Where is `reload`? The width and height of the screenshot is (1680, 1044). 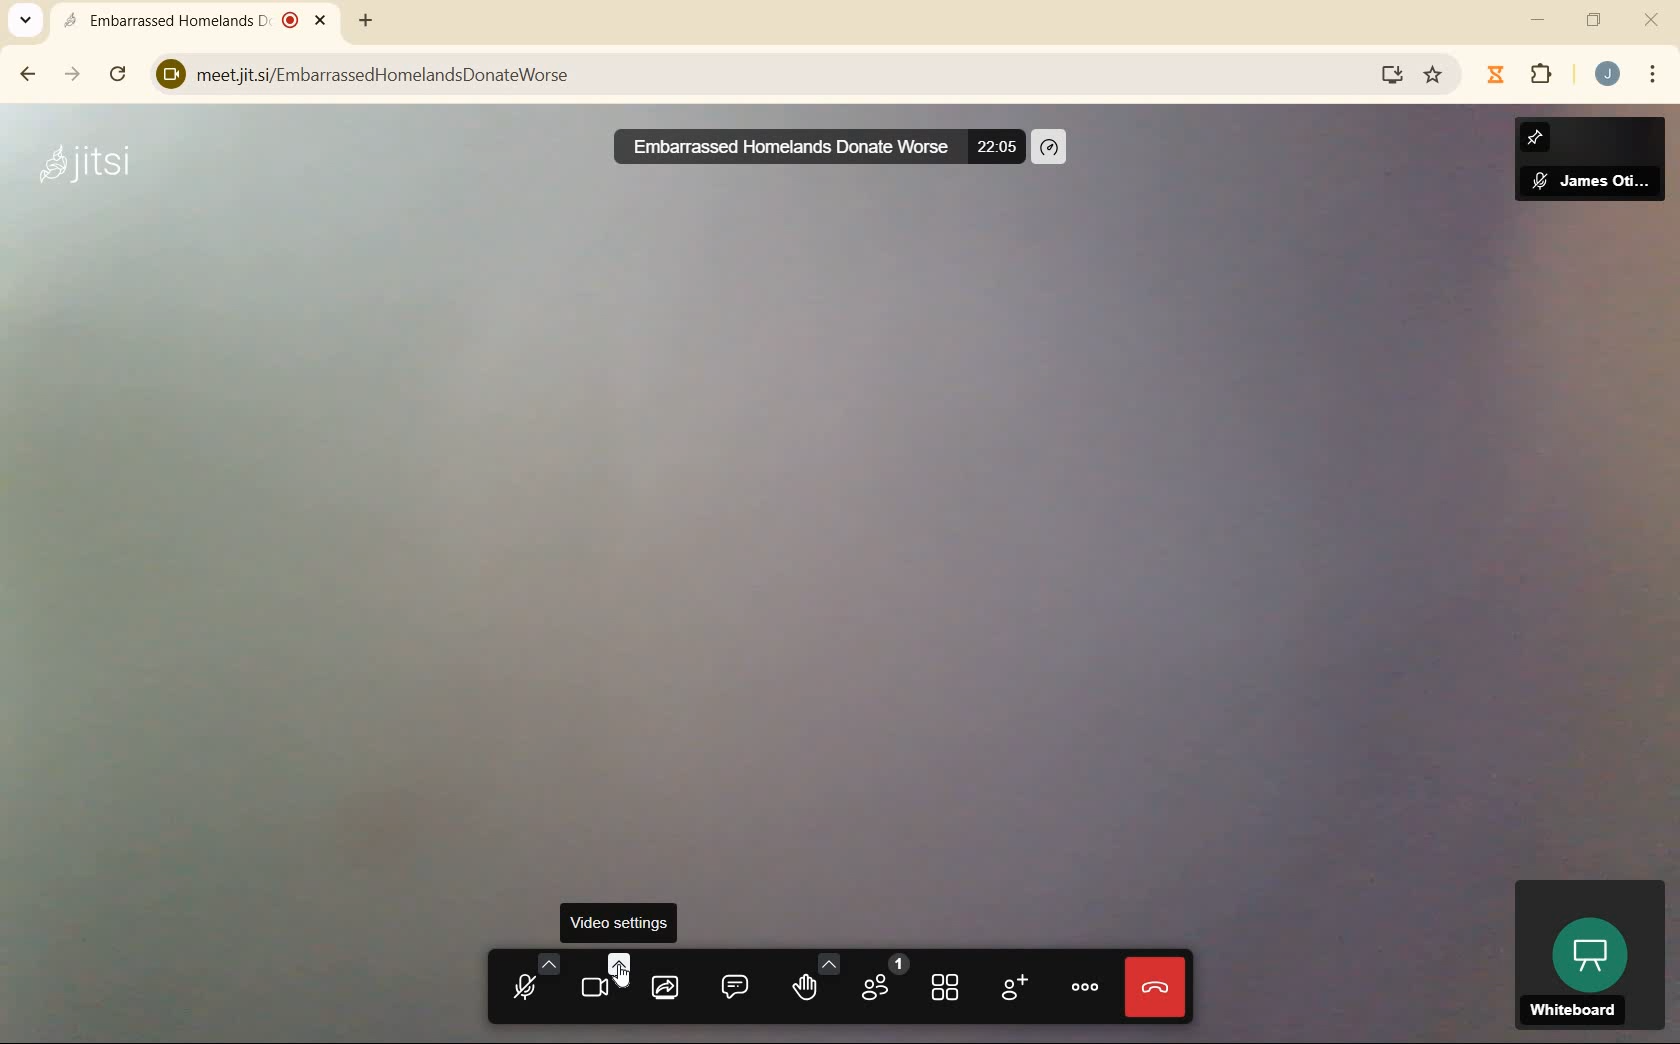
reload is located at coordinates (120, 75).